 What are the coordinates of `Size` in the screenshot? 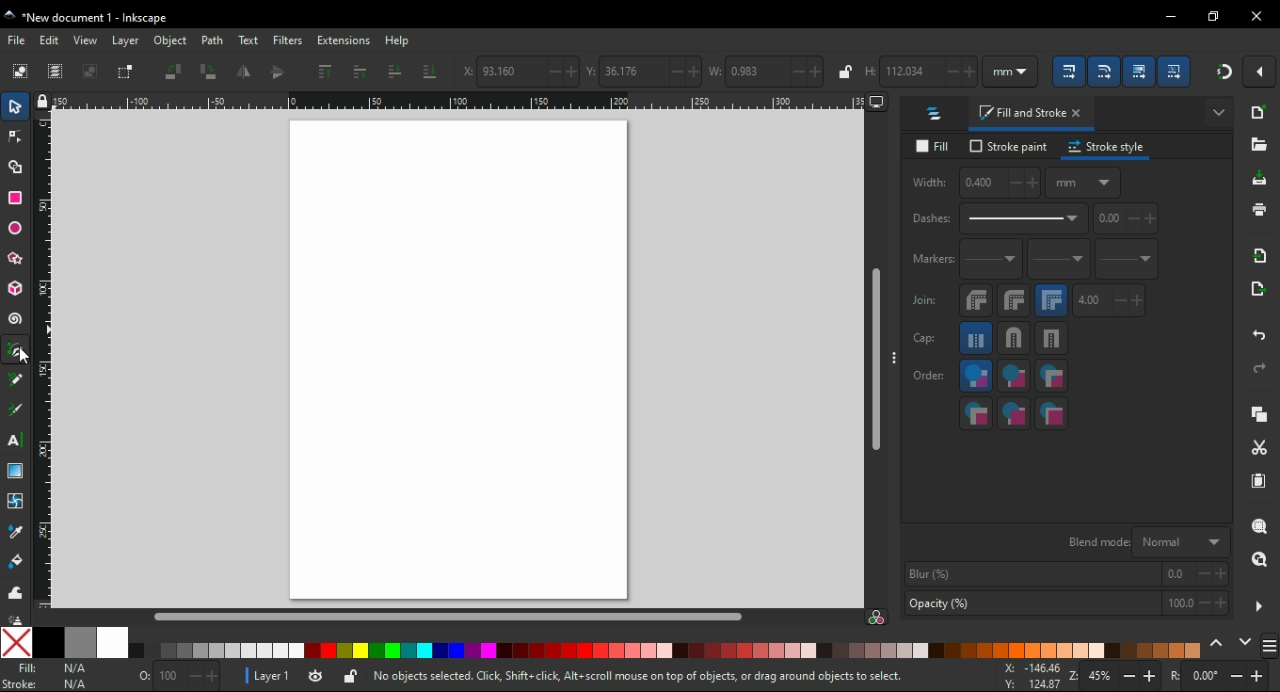 It's located at (173, 677).